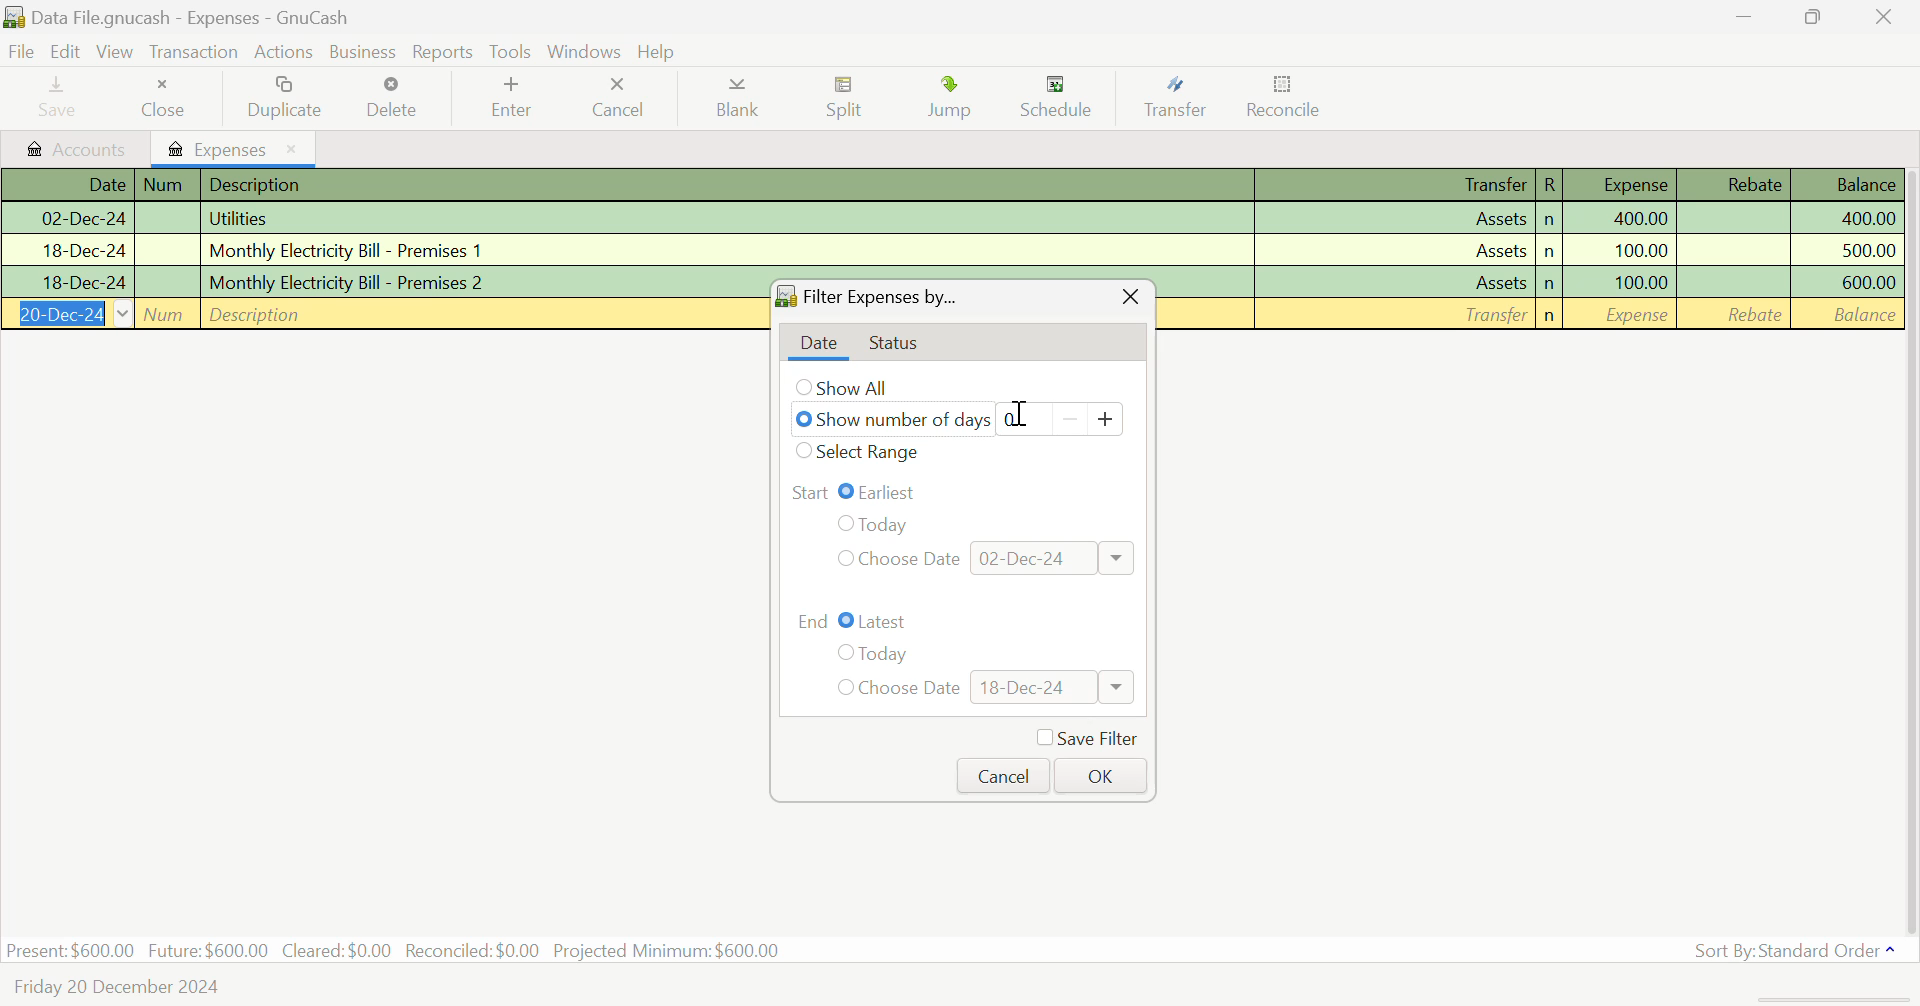  Describe the element at coordinates (208, 950) in the screenshot. I see `Future` at that location.